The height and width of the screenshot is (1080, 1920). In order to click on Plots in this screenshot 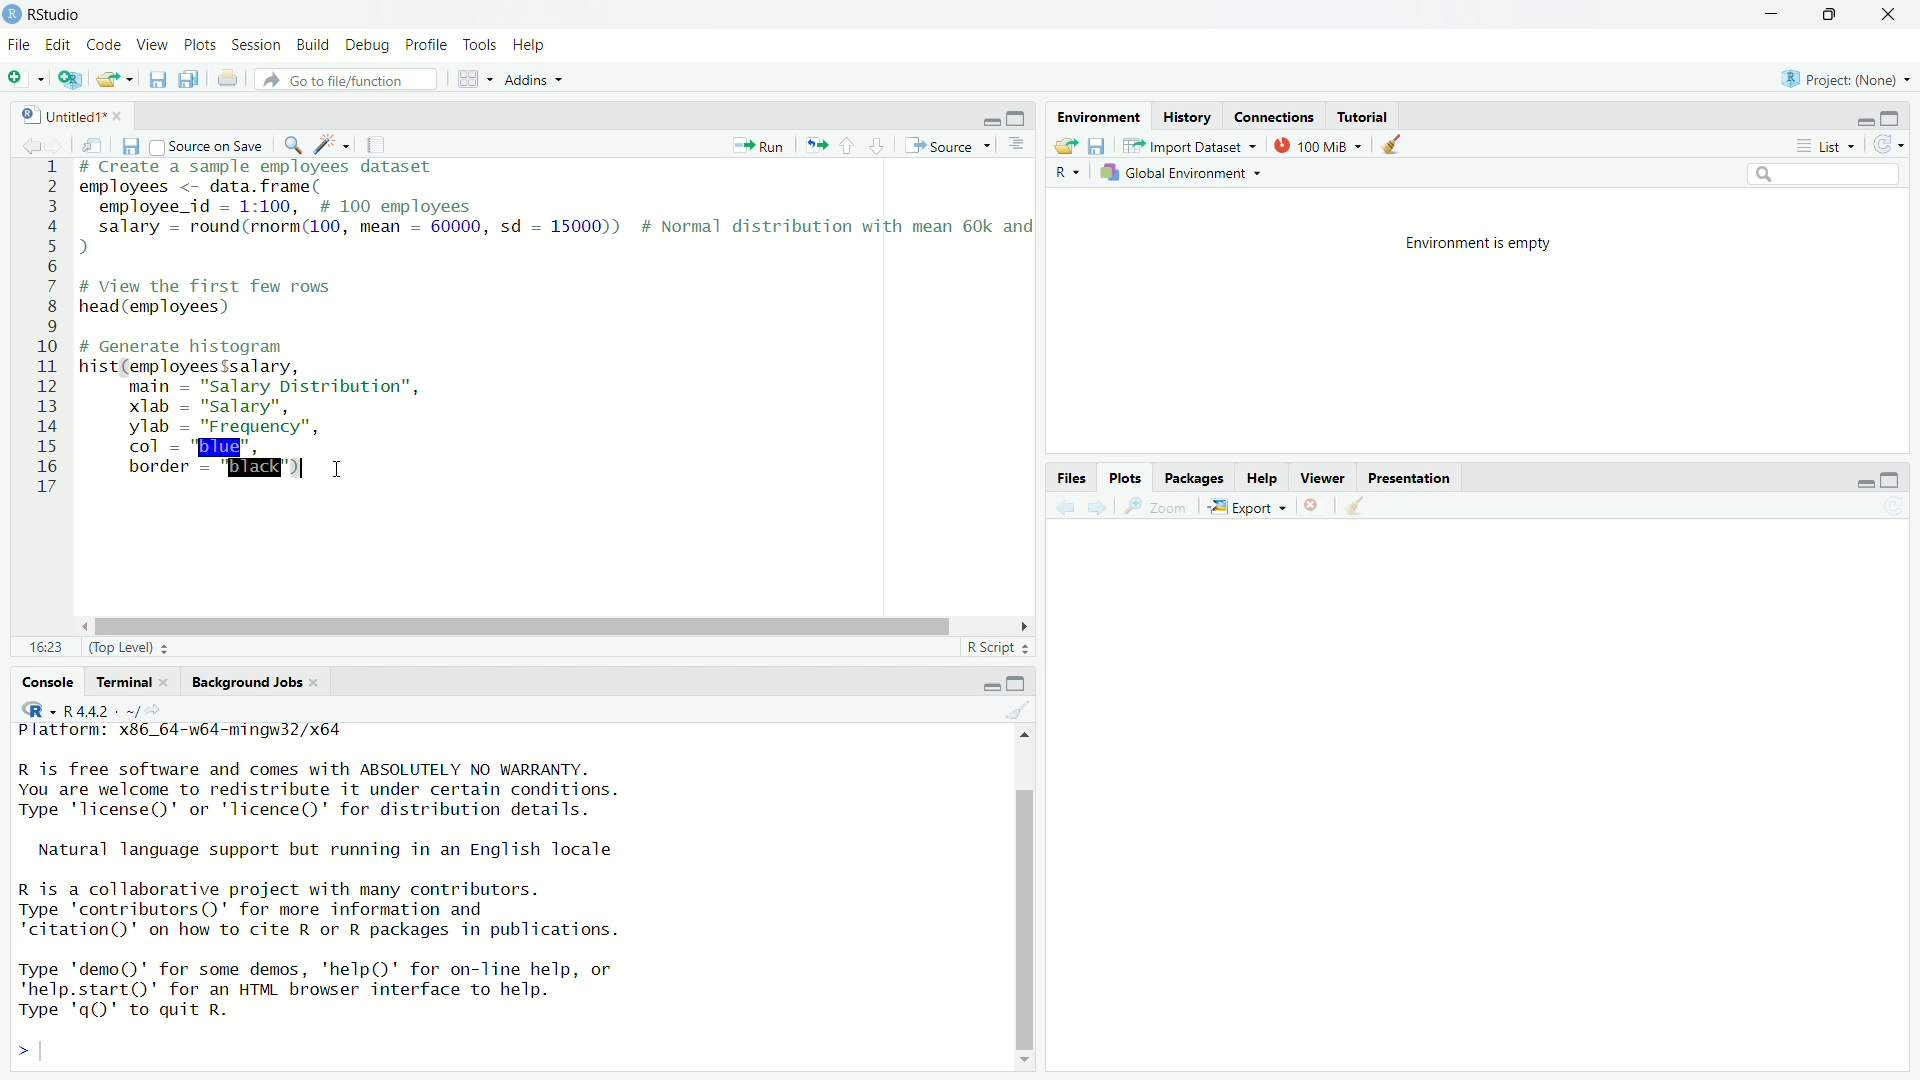, I will do `click(1126, 477)`.